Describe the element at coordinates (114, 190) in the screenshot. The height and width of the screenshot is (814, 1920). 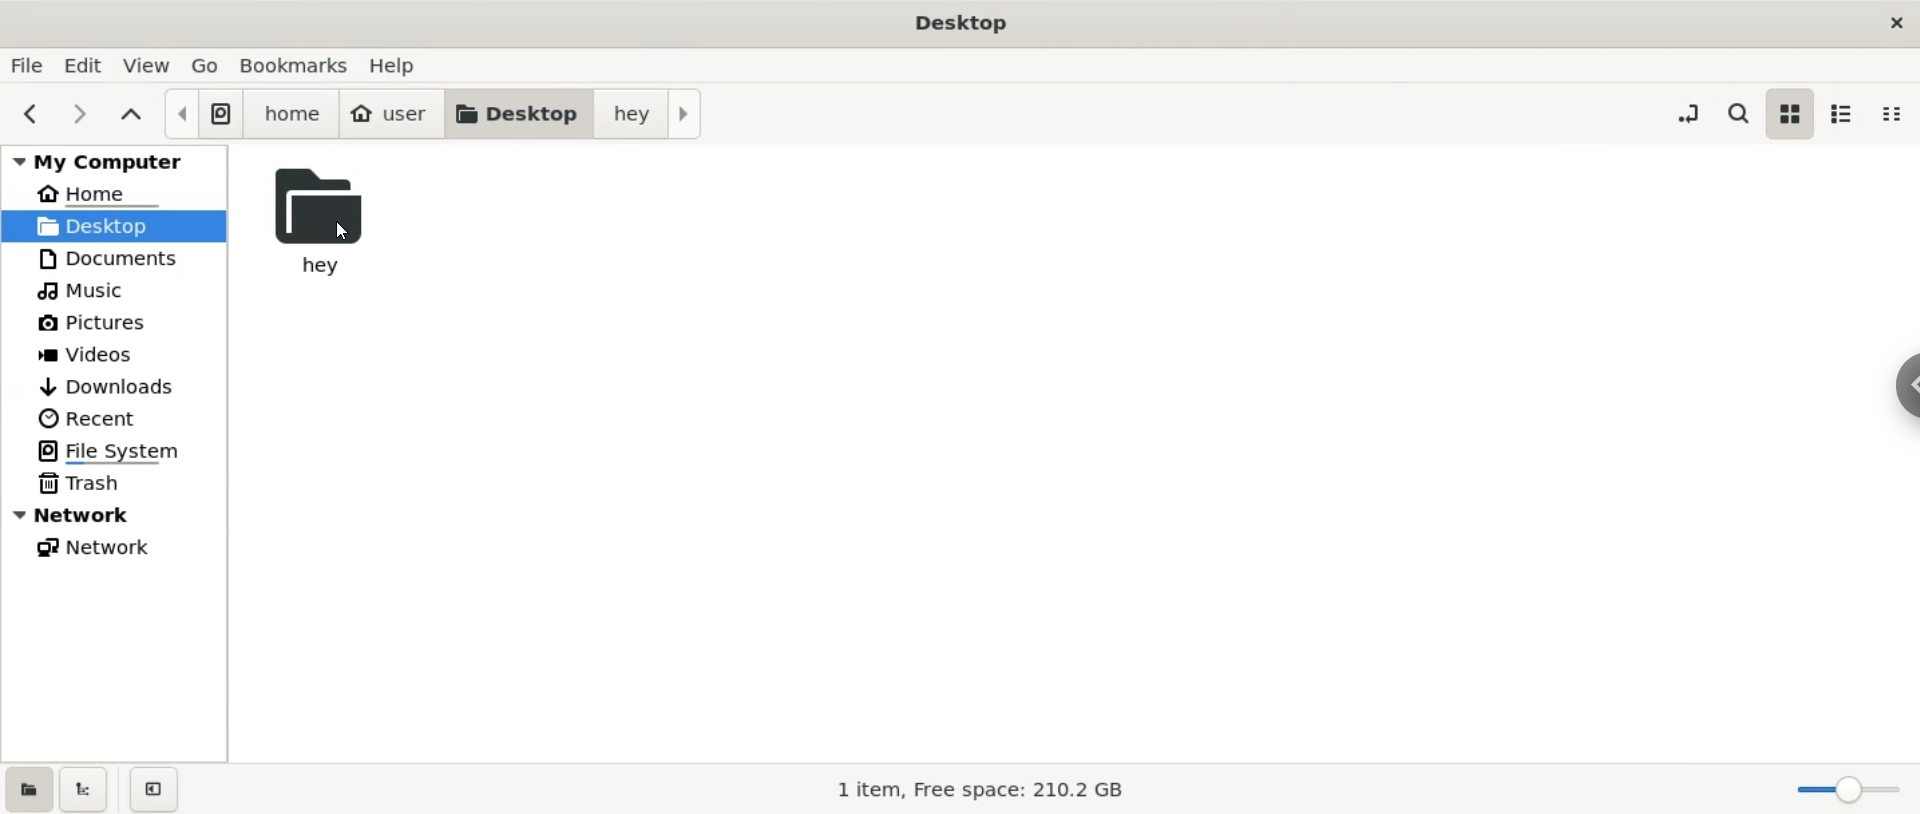
I see `home` at that location.